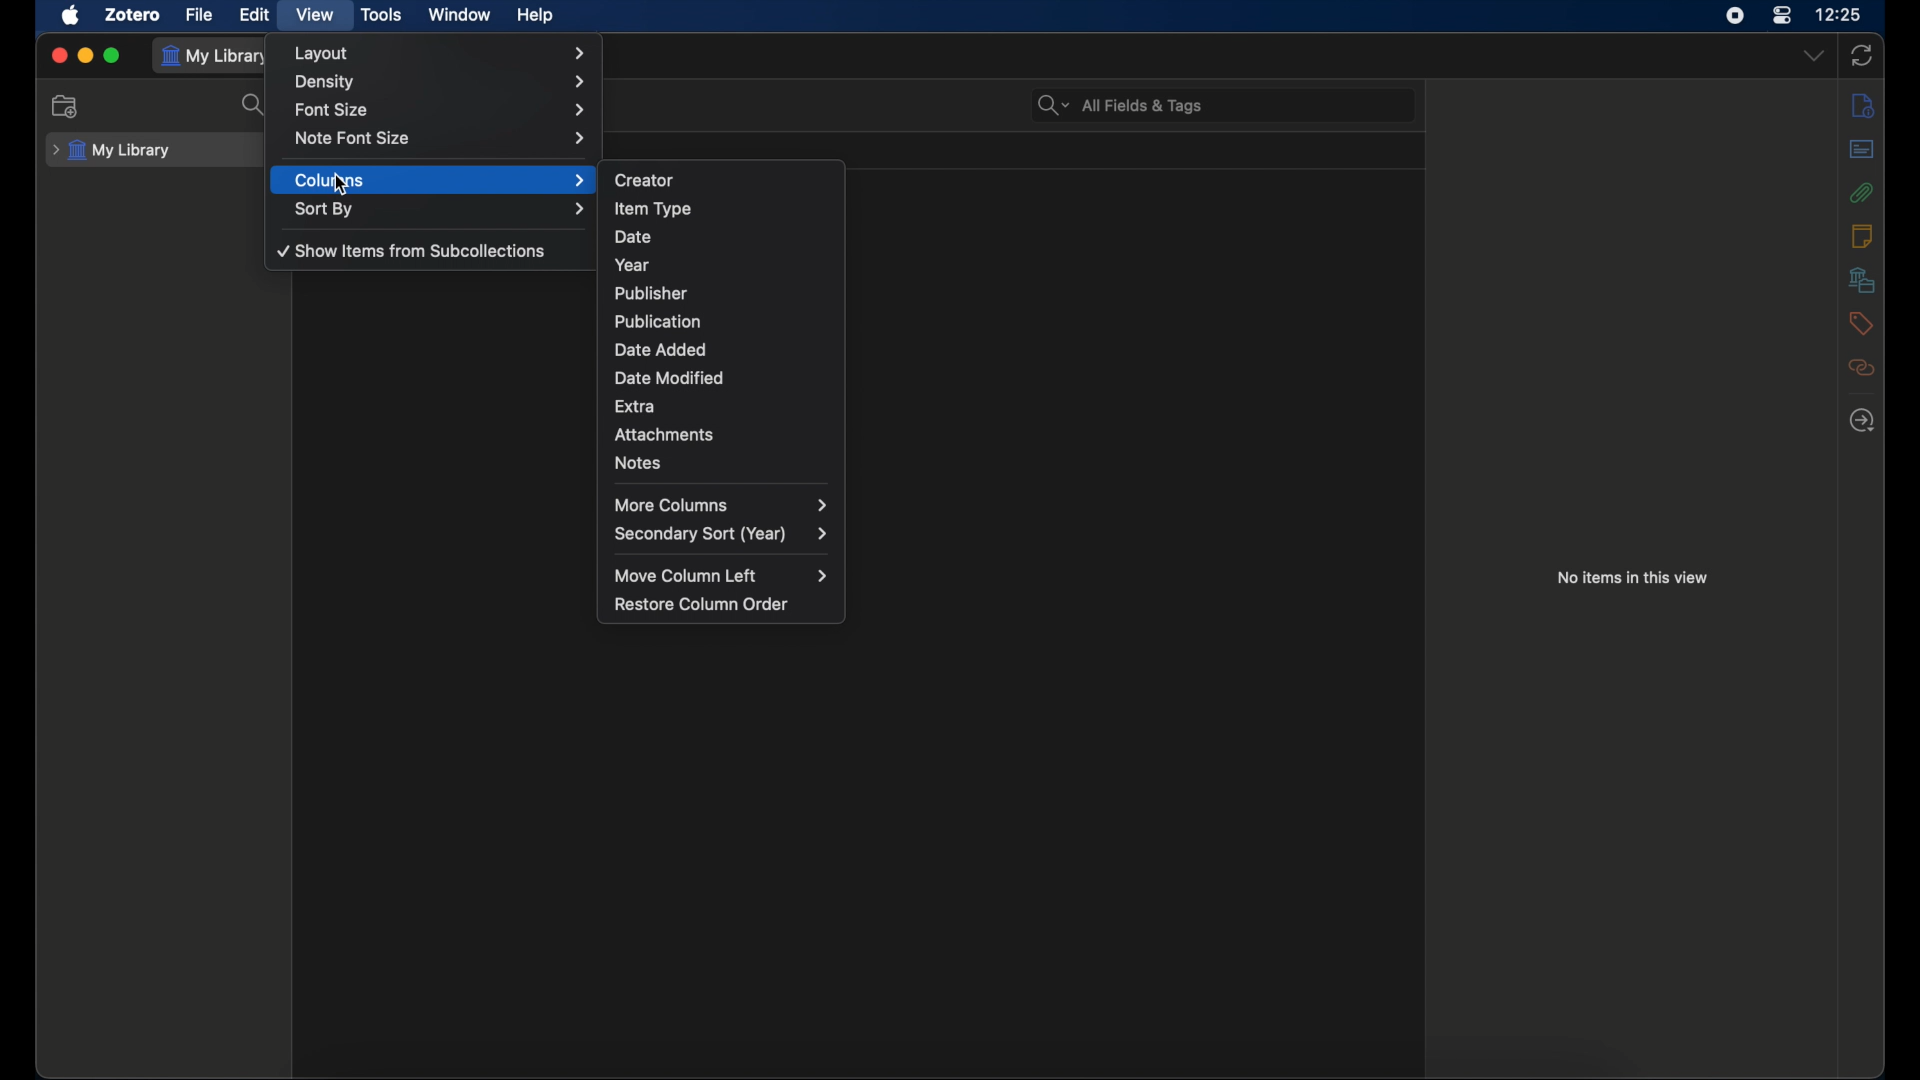  Describe the element at coordinates (65, 107) in the screenshot. I see `new collection` at that location.